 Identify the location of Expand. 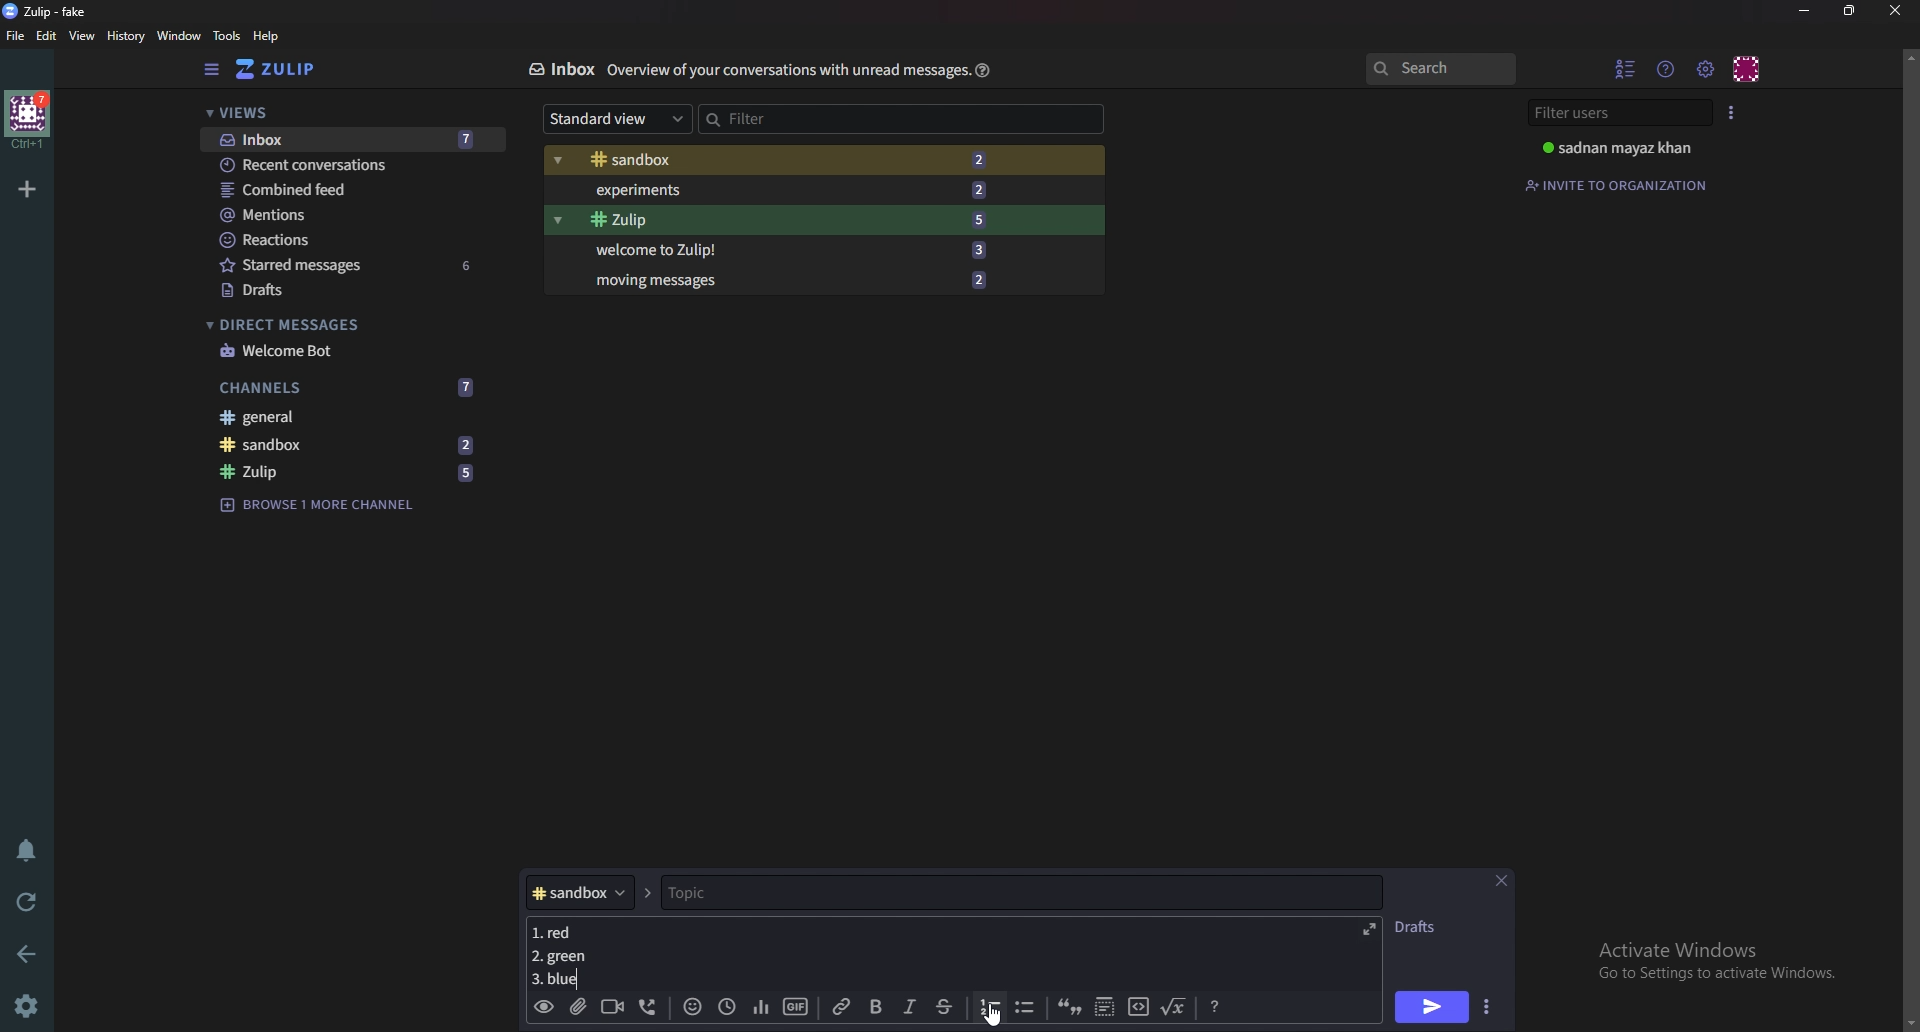
(1367, 931).